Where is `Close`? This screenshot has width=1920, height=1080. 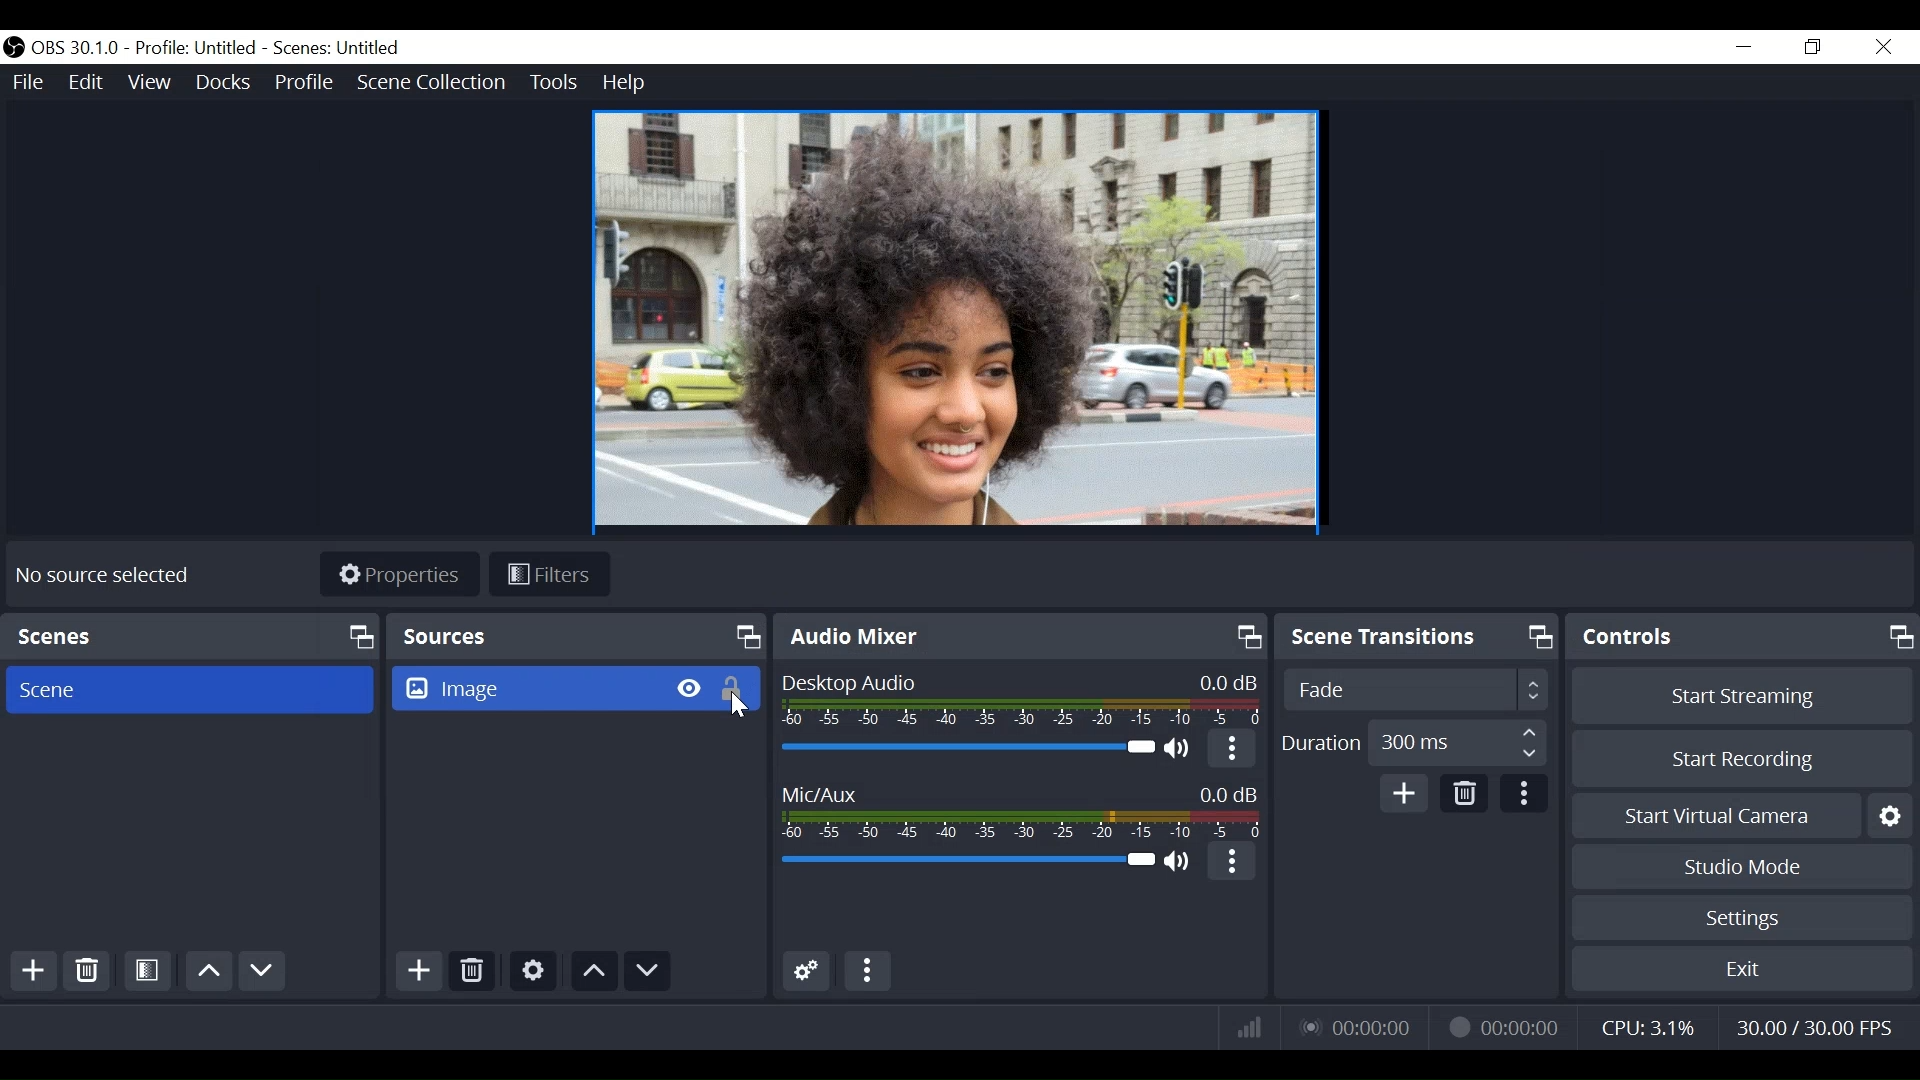
Close is located at coordinates (1889, 45).